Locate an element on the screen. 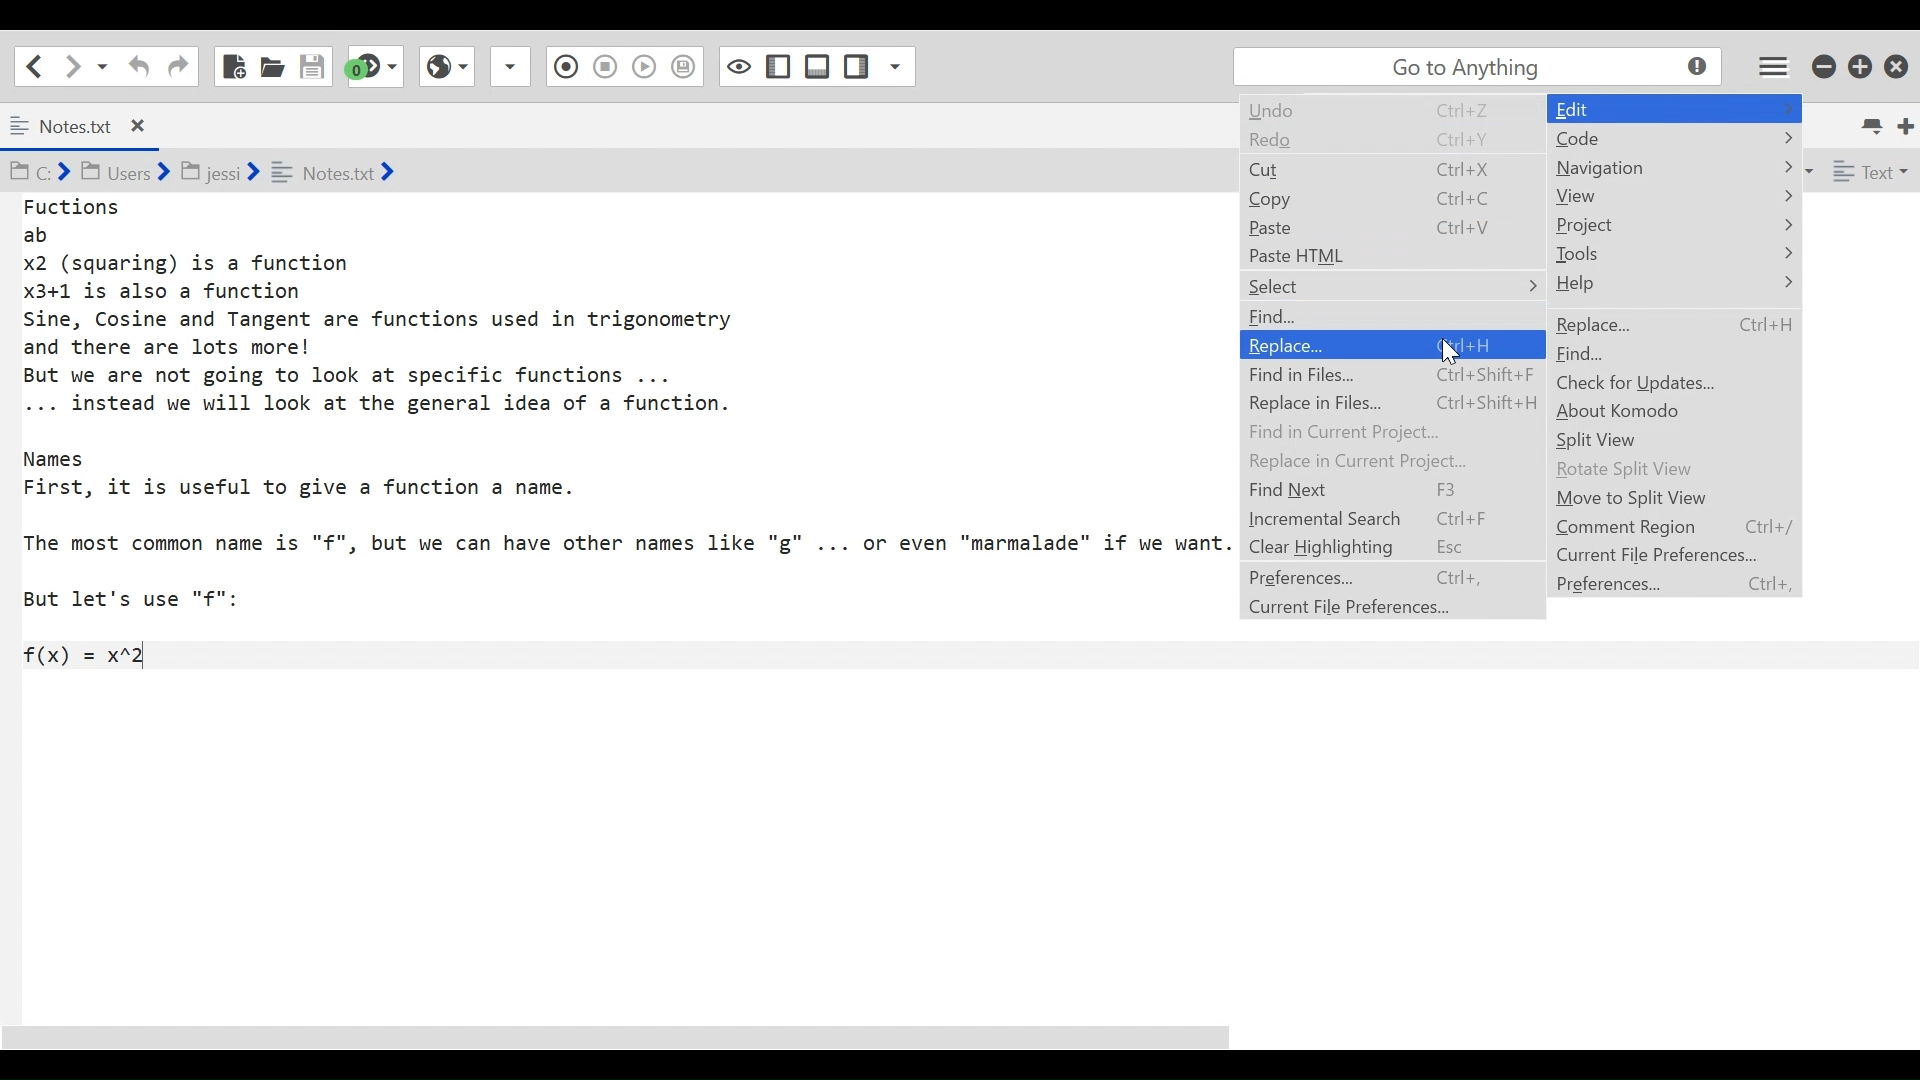 This screenshot has width=1920, height=1080. Project is located at coordinates (1598, 222).